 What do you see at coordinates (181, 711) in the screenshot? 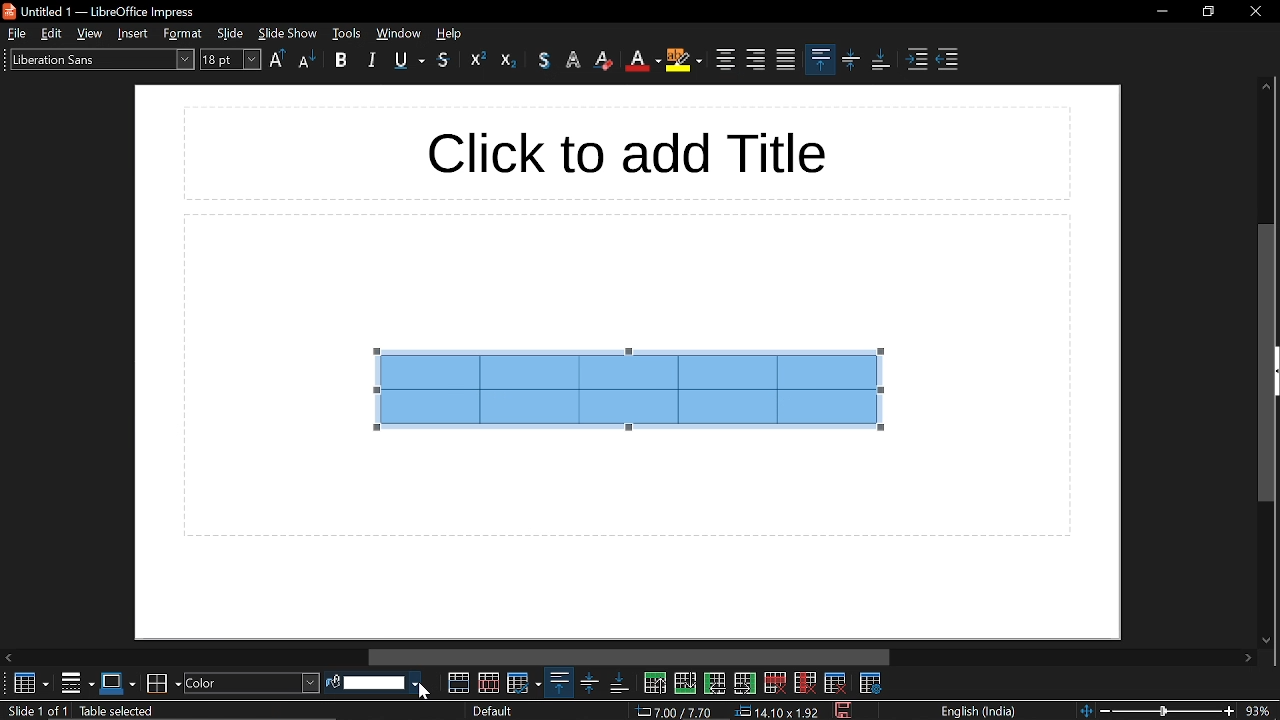
I see `slide info` at bounding box center [181, 711].